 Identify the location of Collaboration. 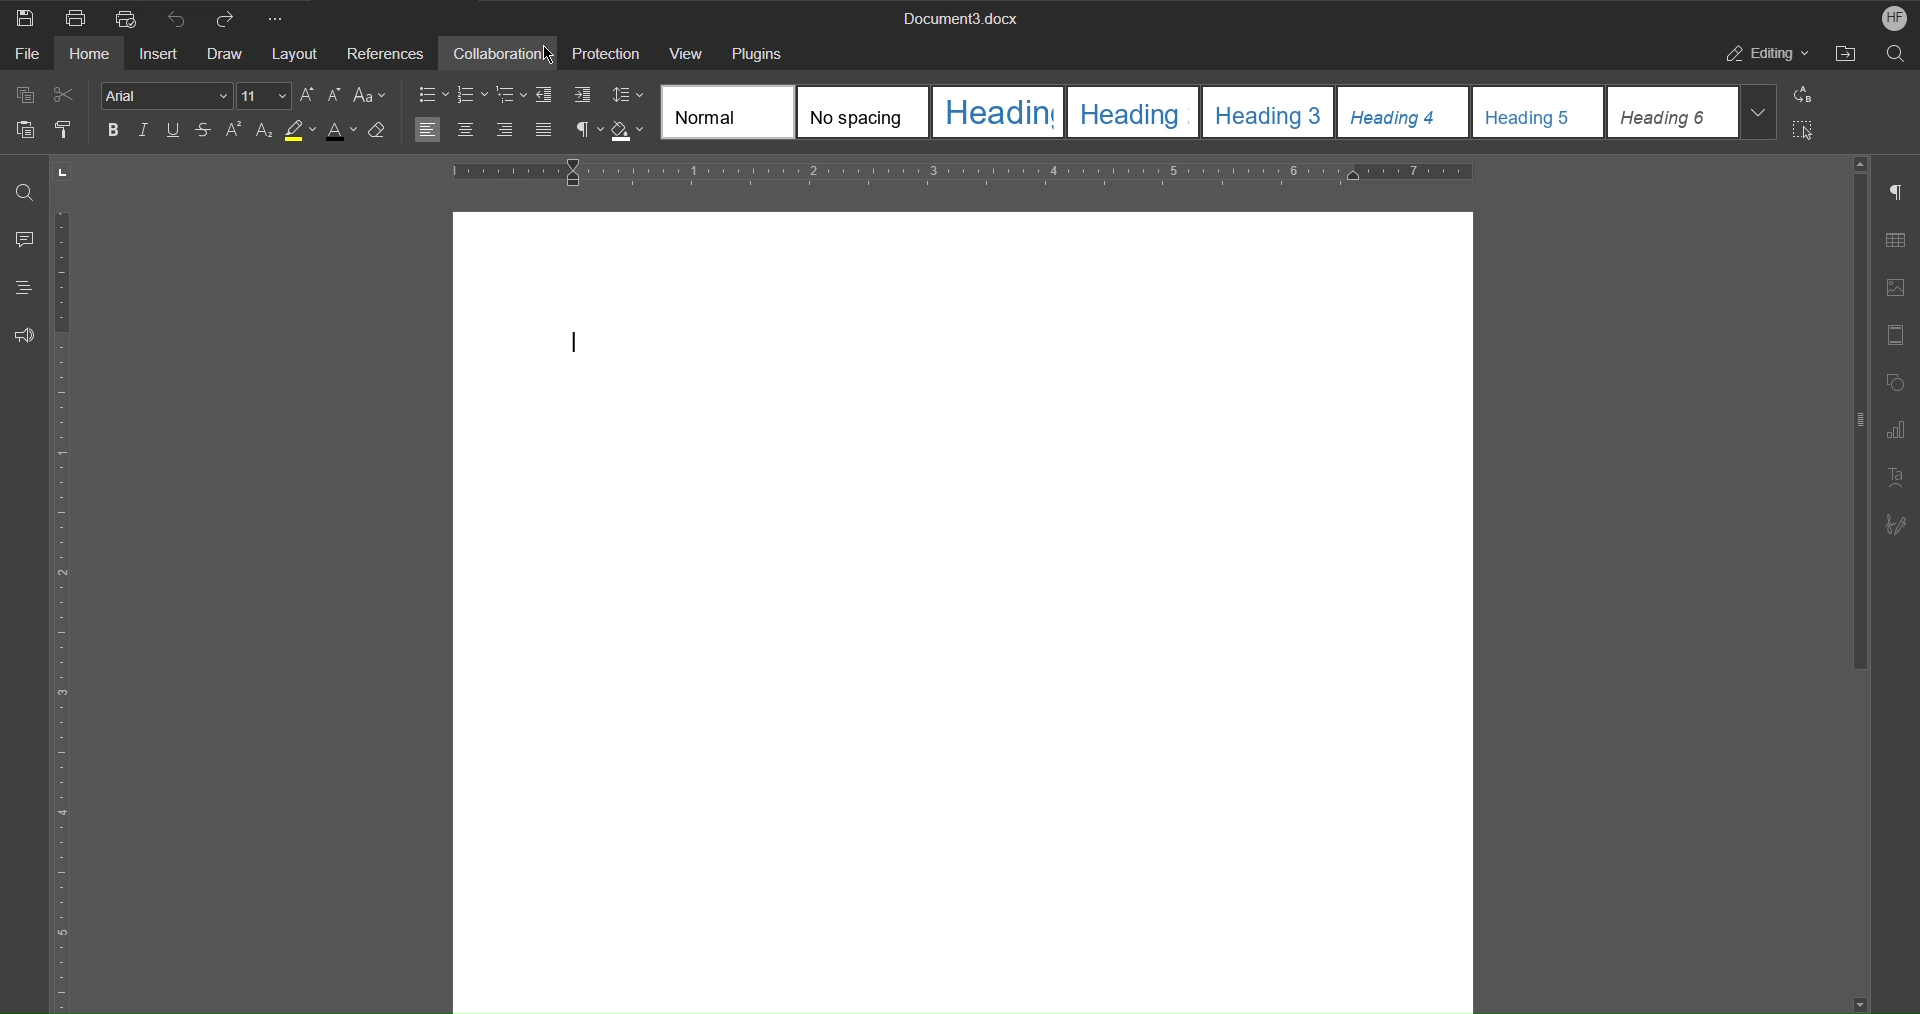
(503, 53).